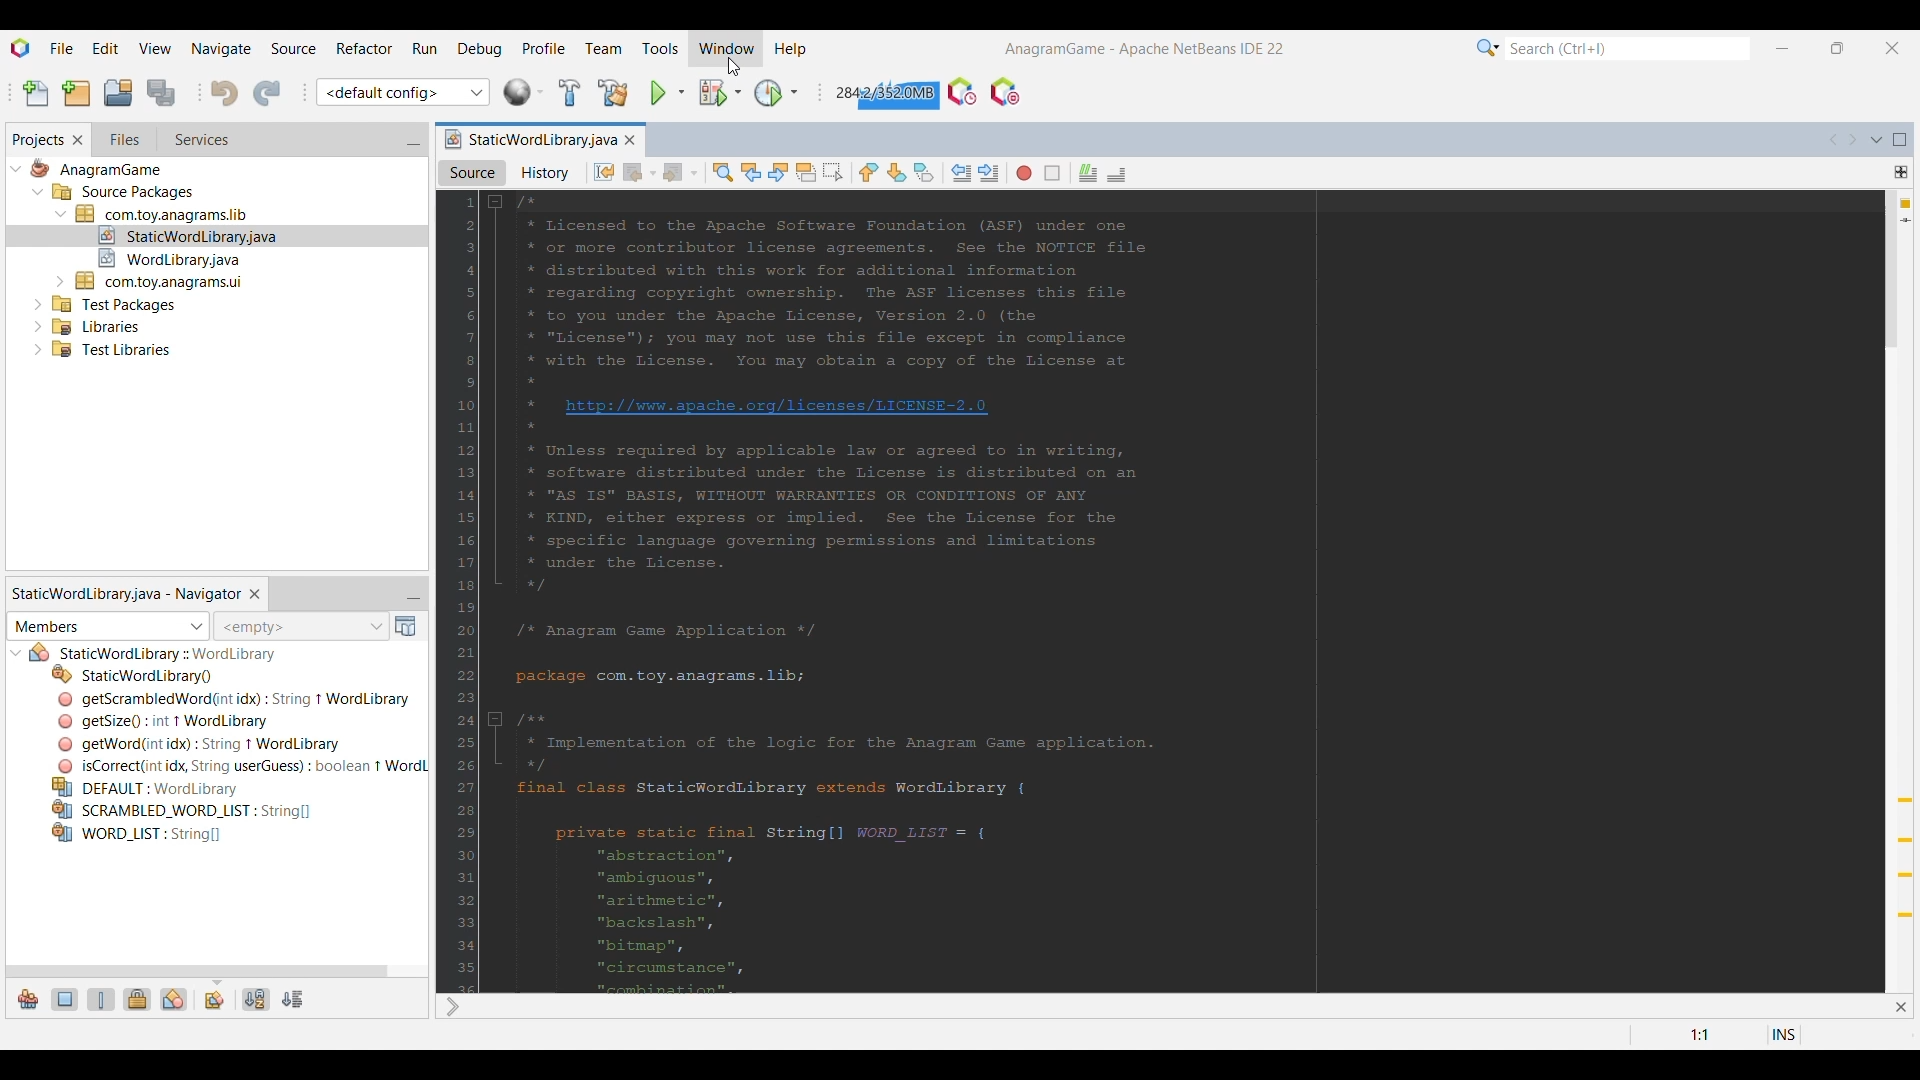 This screenshot has width=1920, height=1080. I want to click on Profile UDE, so click(962, 92).